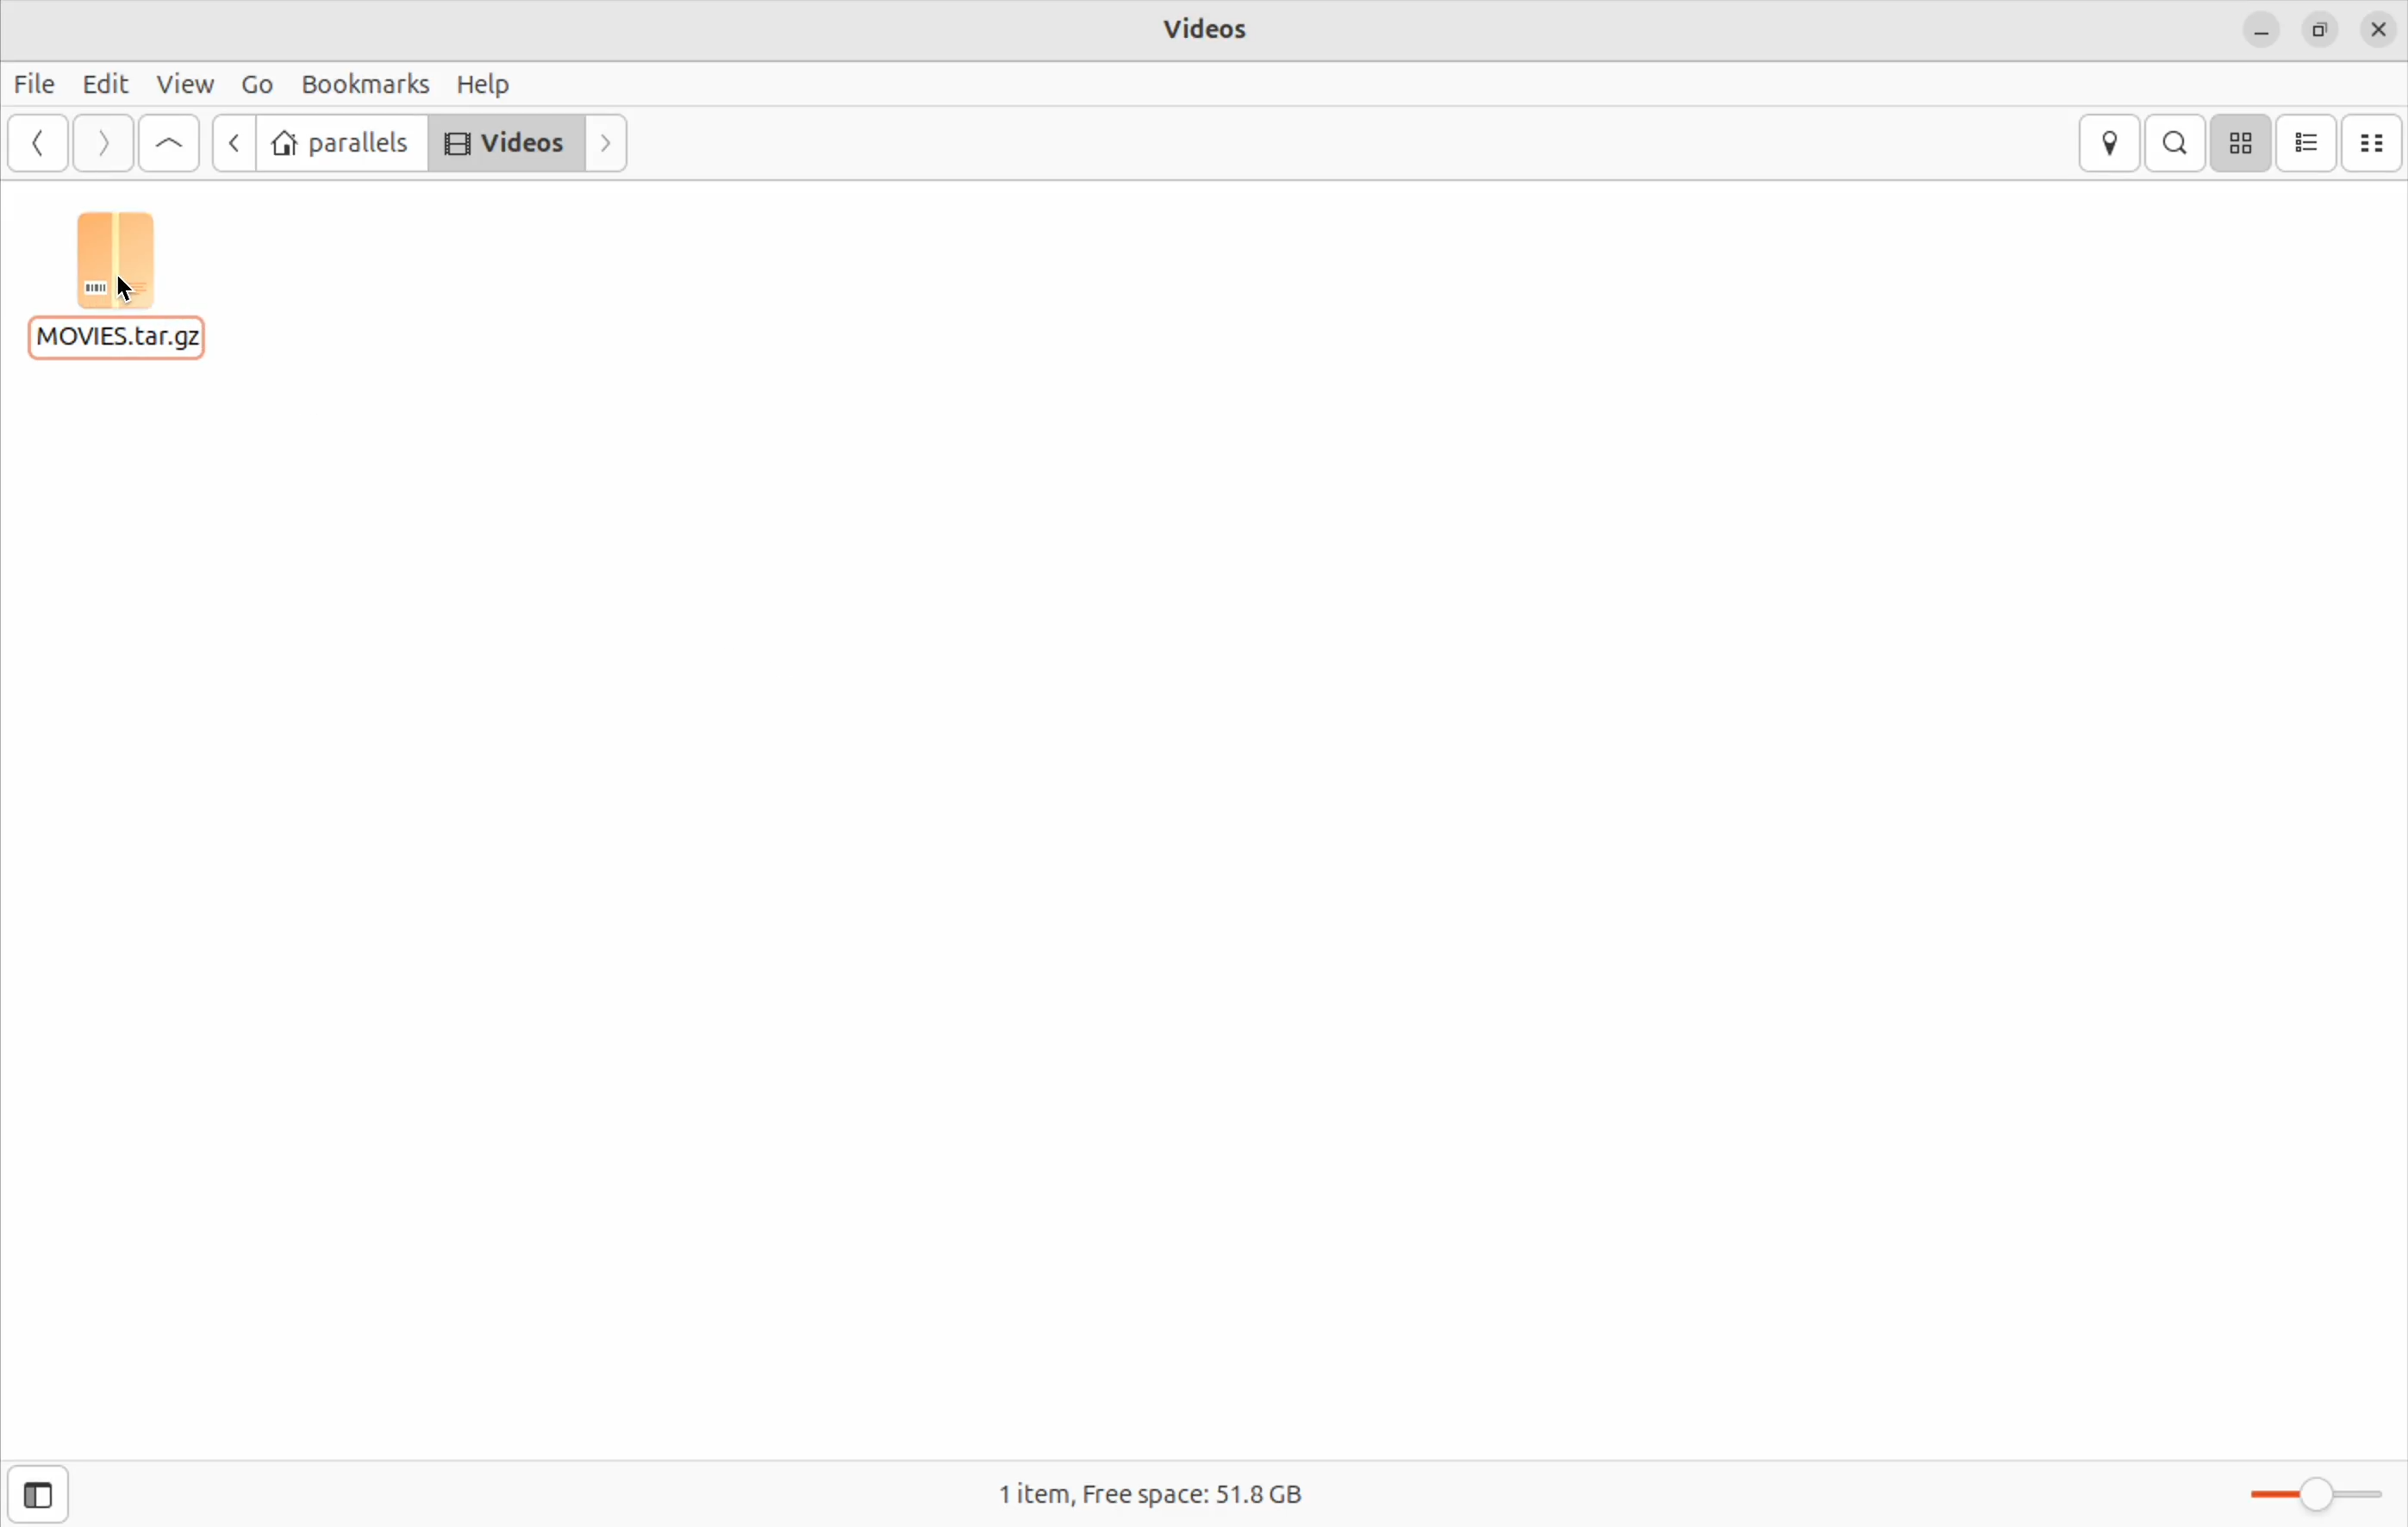 This screenshot has width=2408, height=1527. What do you see at coordinates (253, 84) in the screenshot?
I see `Go` at bounding box center [253, 84].